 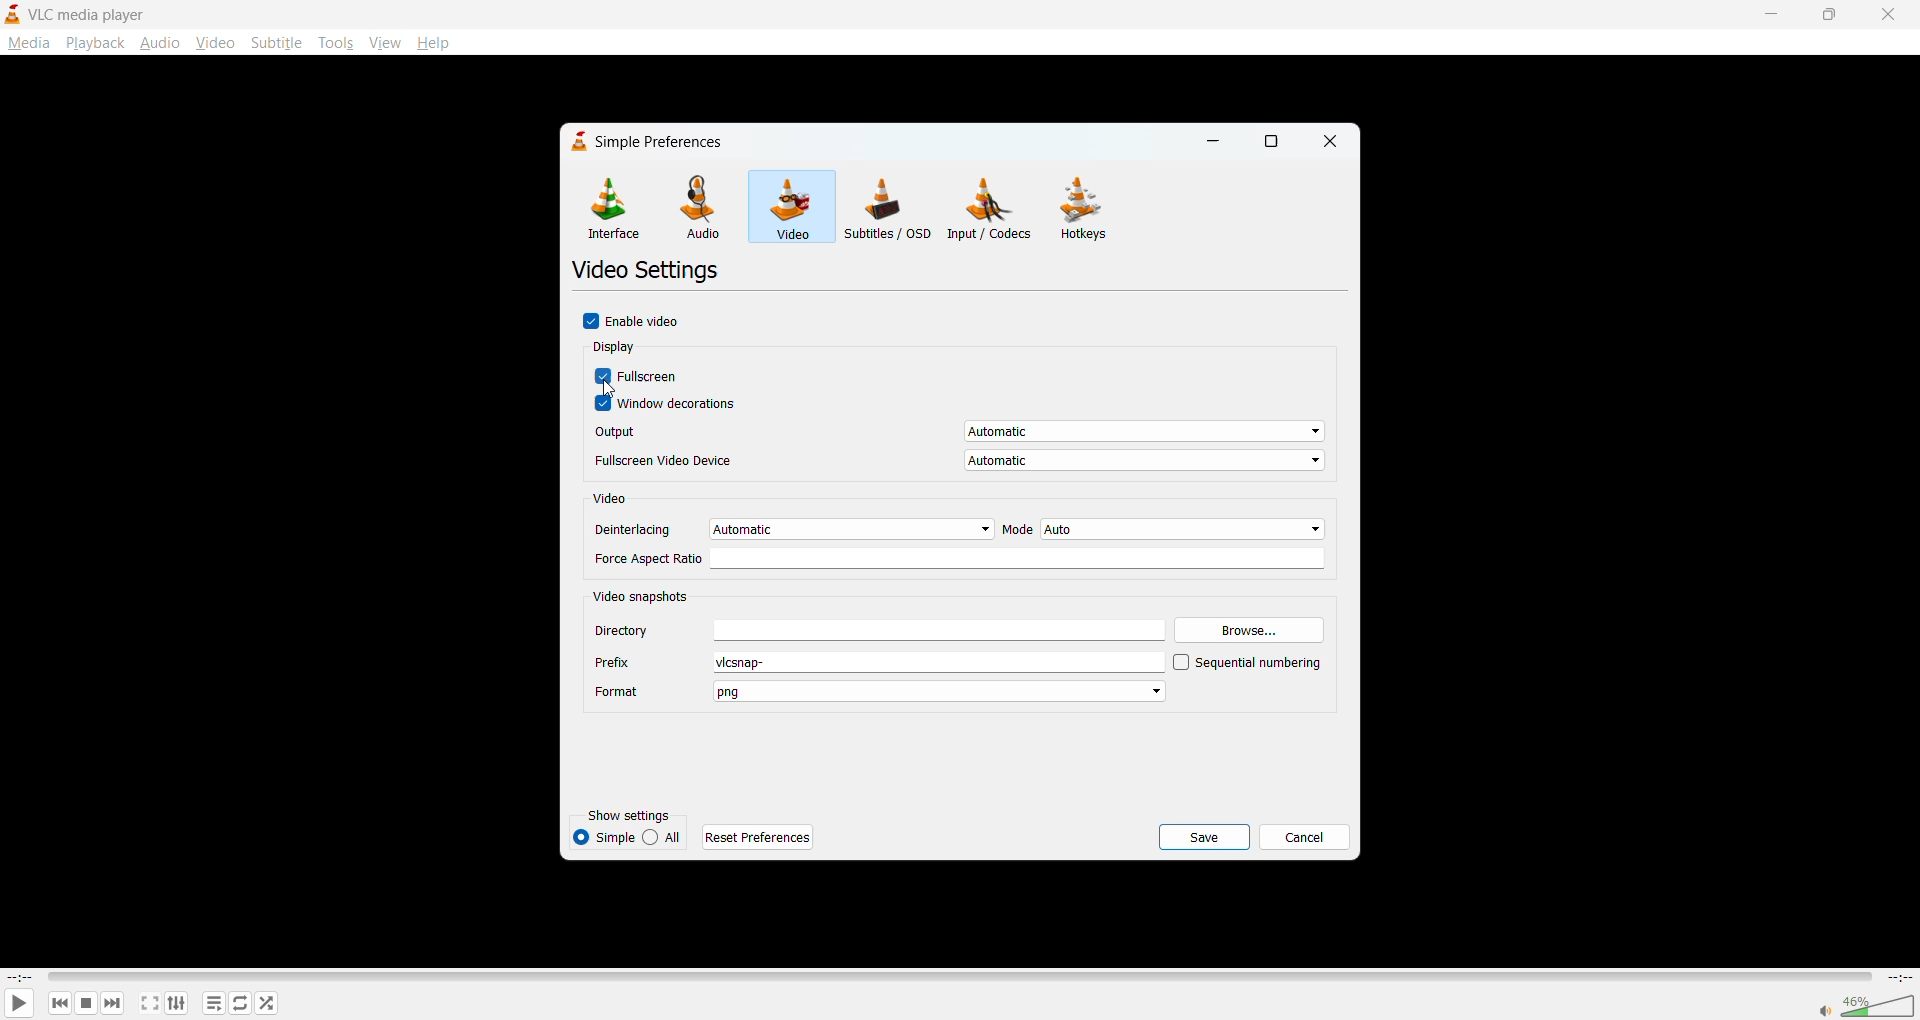 I want to click on output, so click(x=956, y=434).